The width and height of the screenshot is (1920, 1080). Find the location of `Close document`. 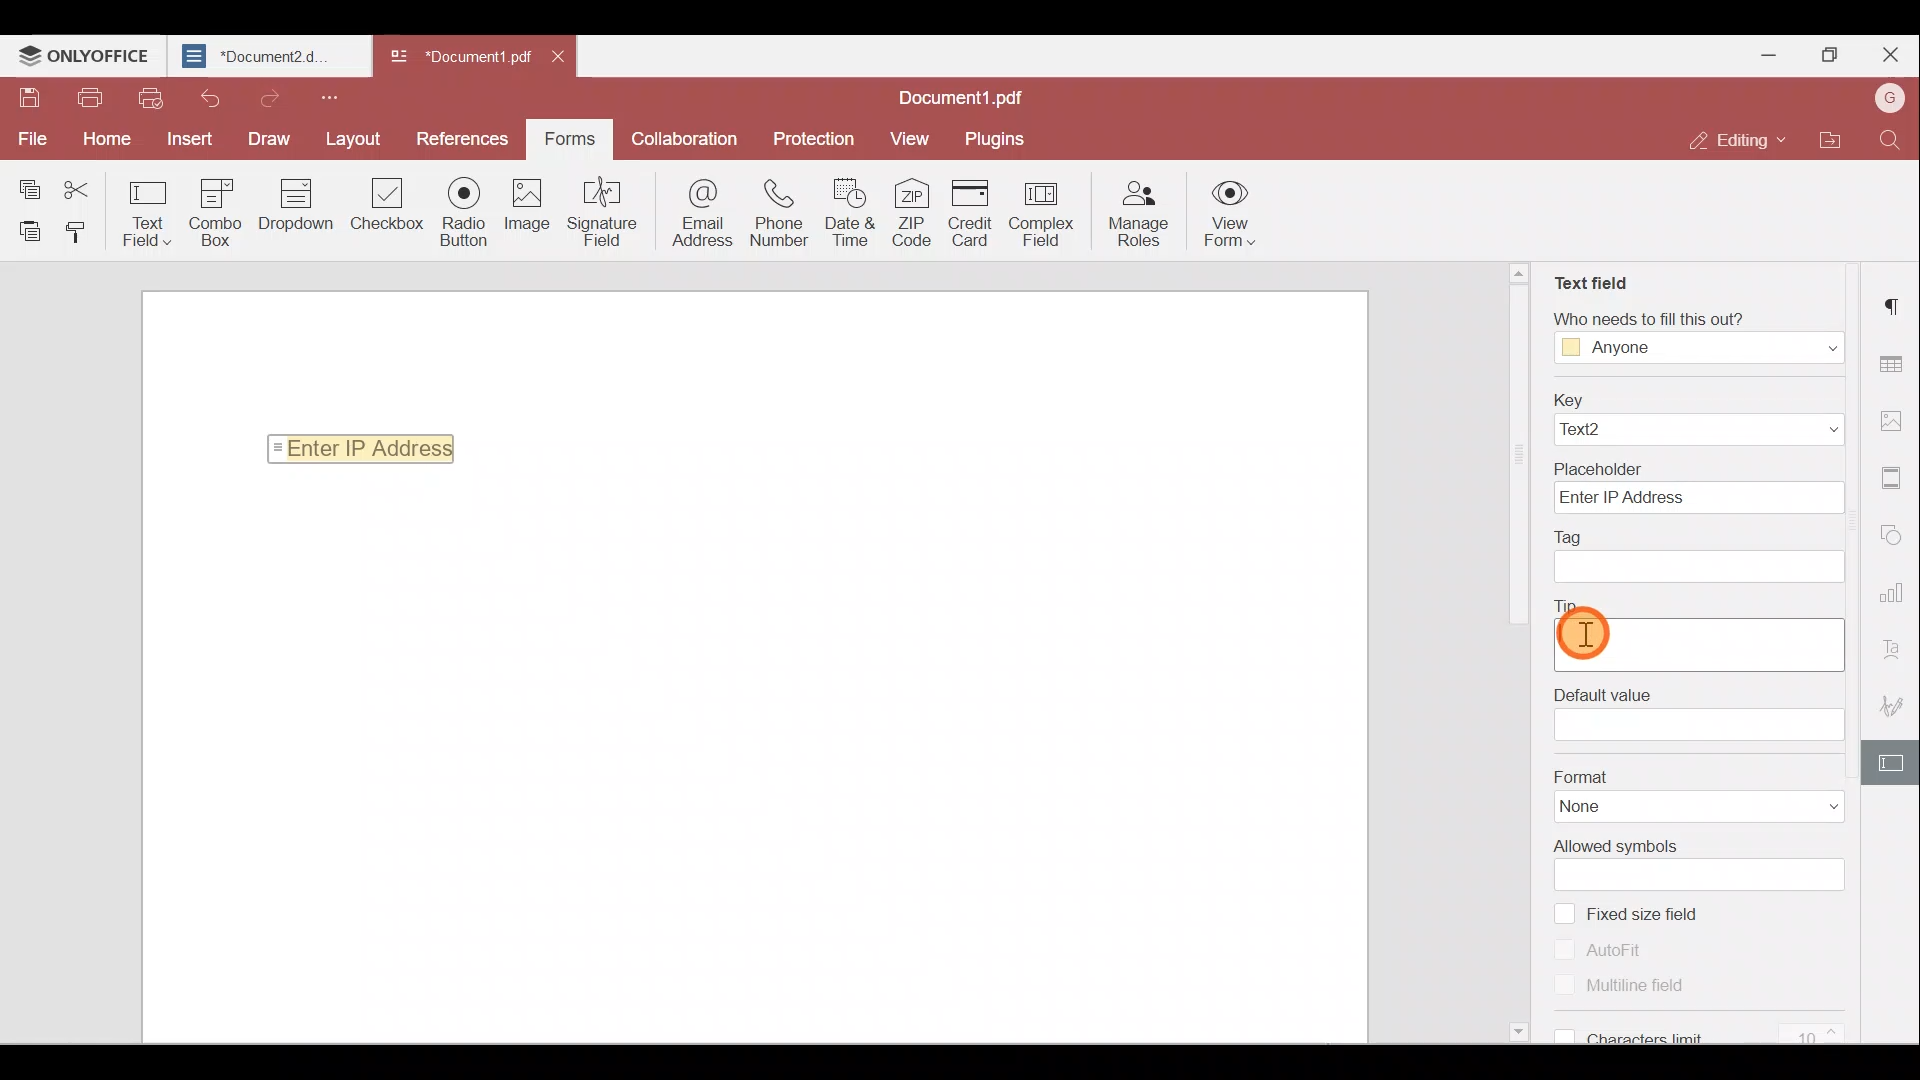

Close document is located at coordinates (563, 63).